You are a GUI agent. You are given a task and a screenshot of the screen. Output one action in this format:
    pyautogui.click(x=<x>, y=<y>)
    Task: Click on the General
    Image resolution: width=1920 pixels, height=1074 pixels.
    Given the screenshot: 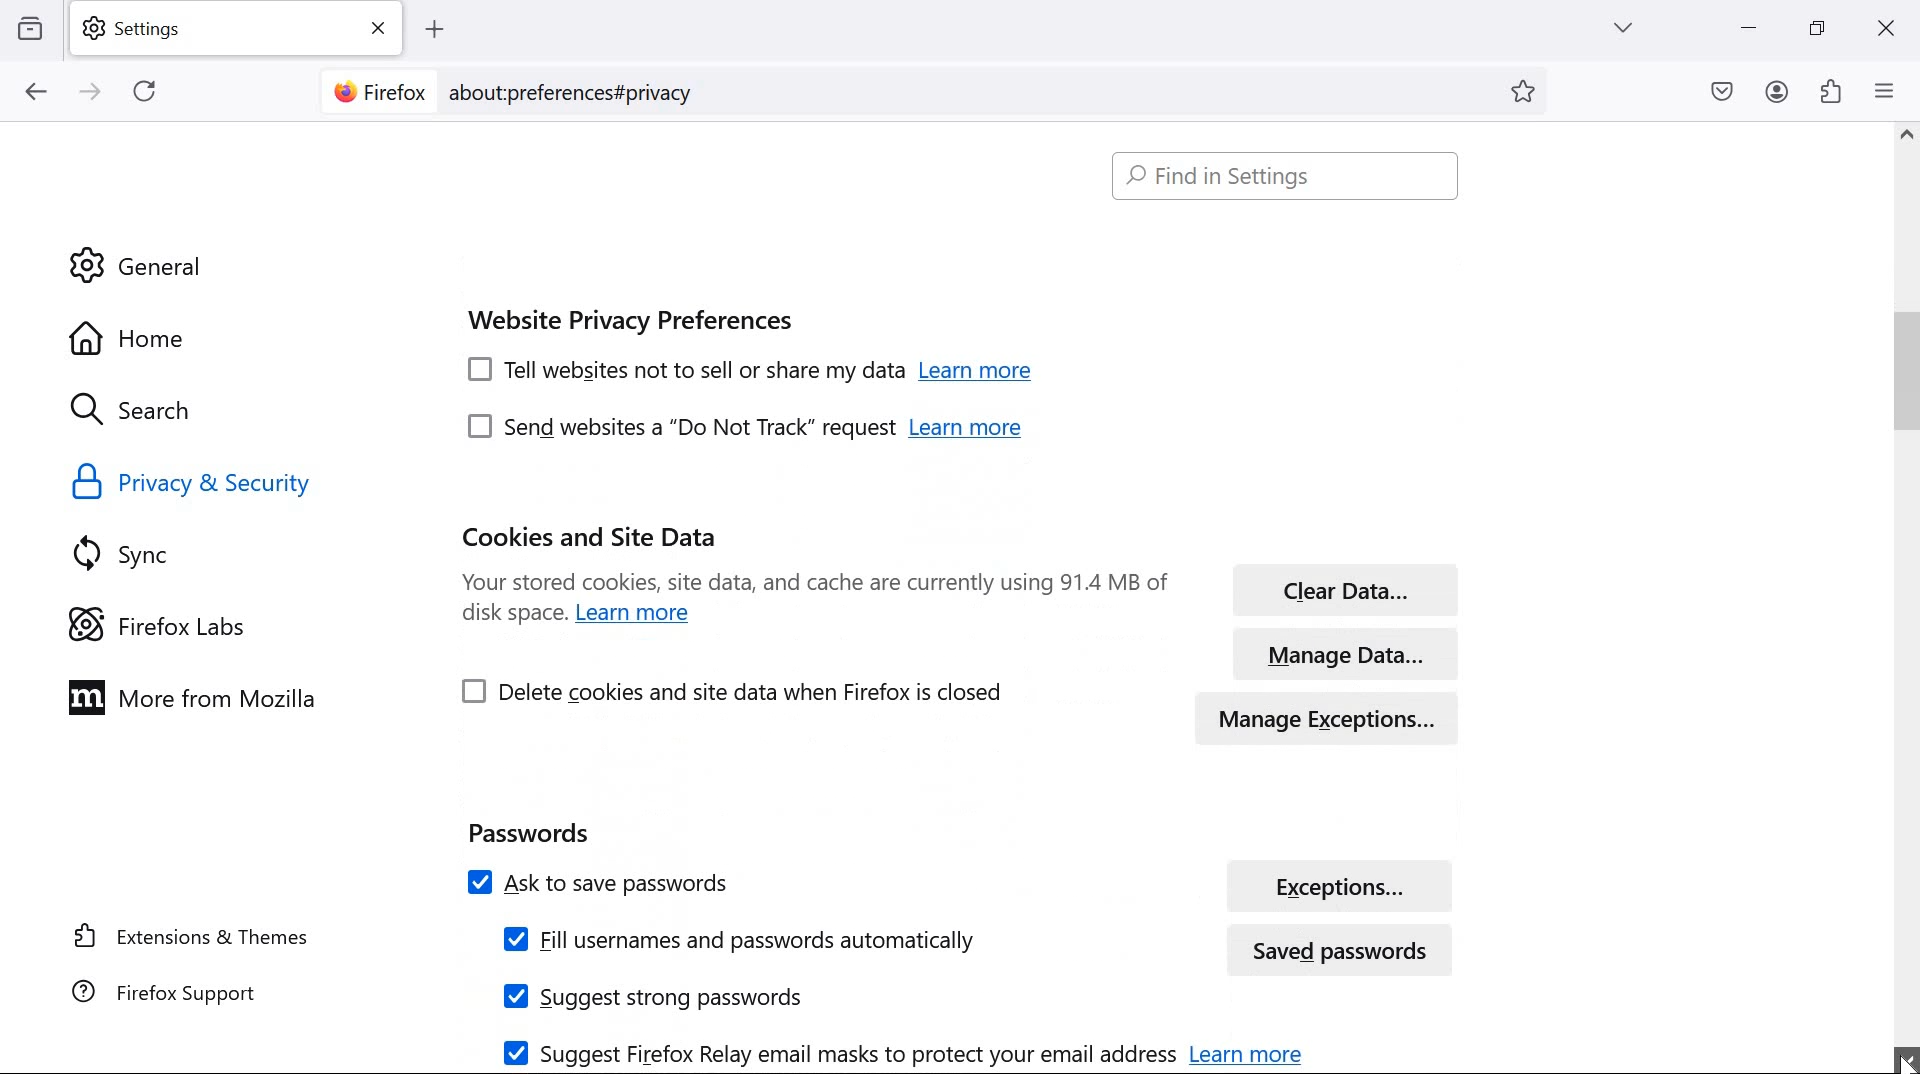 What is the action you would take?
    pyautogui.click(x=142, y=265)
    